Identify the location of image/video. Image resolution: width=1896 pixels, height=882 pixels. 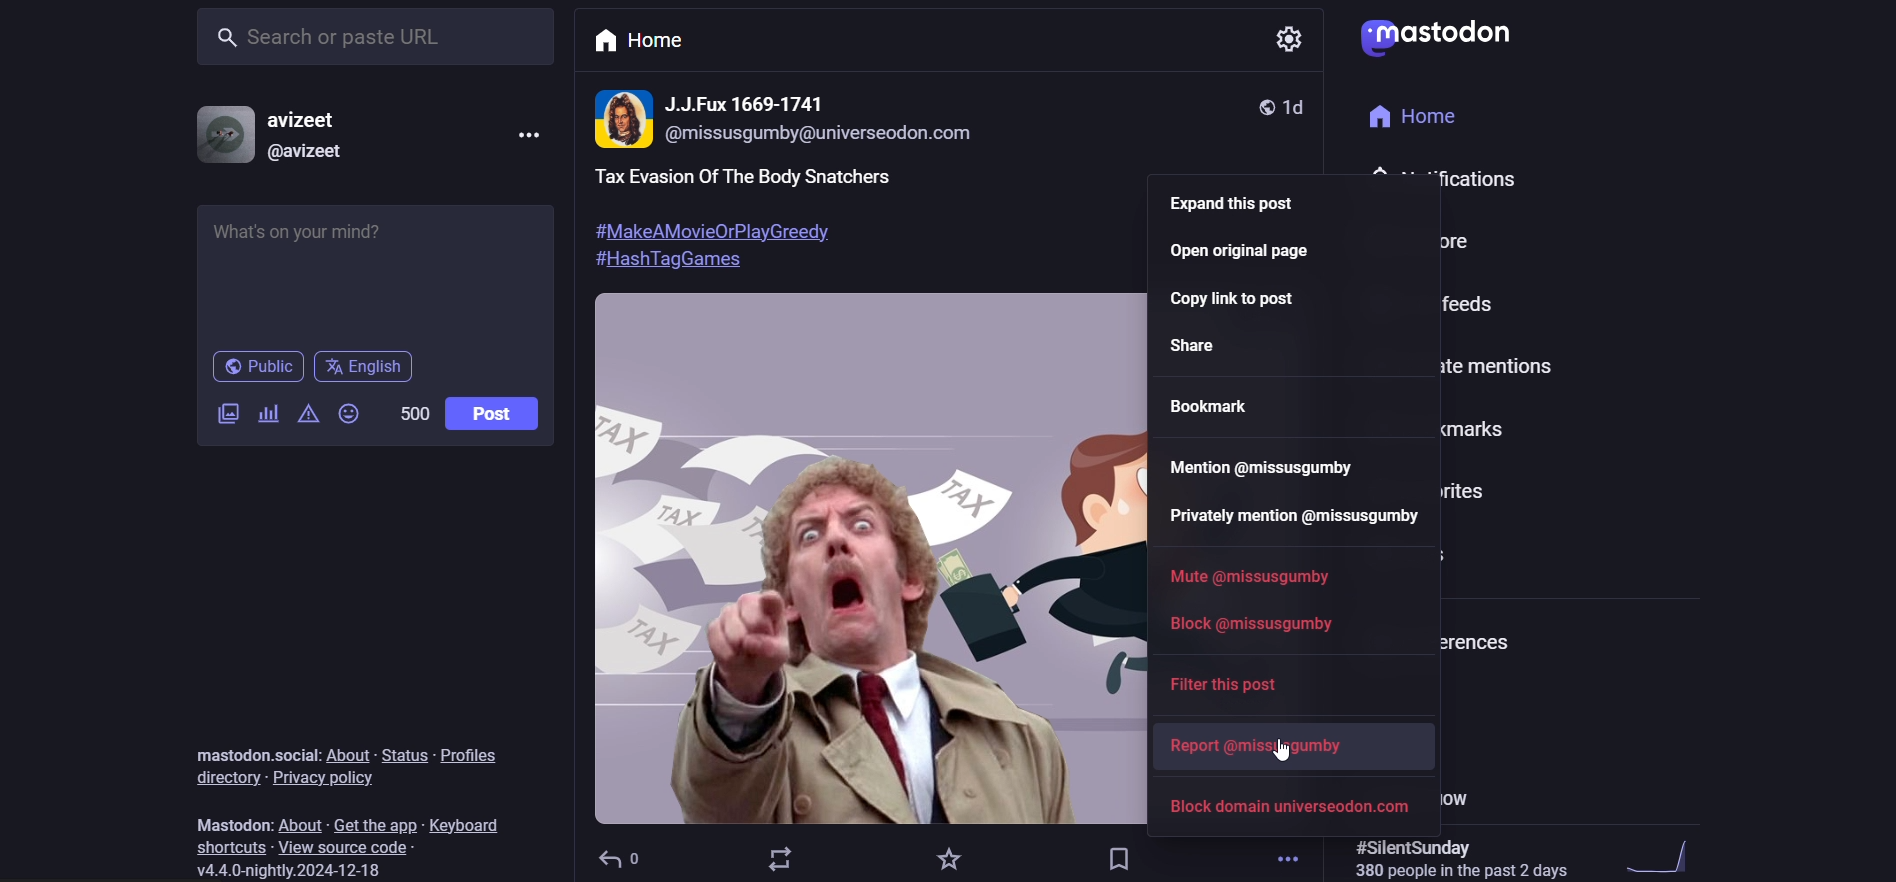
(229, 414).